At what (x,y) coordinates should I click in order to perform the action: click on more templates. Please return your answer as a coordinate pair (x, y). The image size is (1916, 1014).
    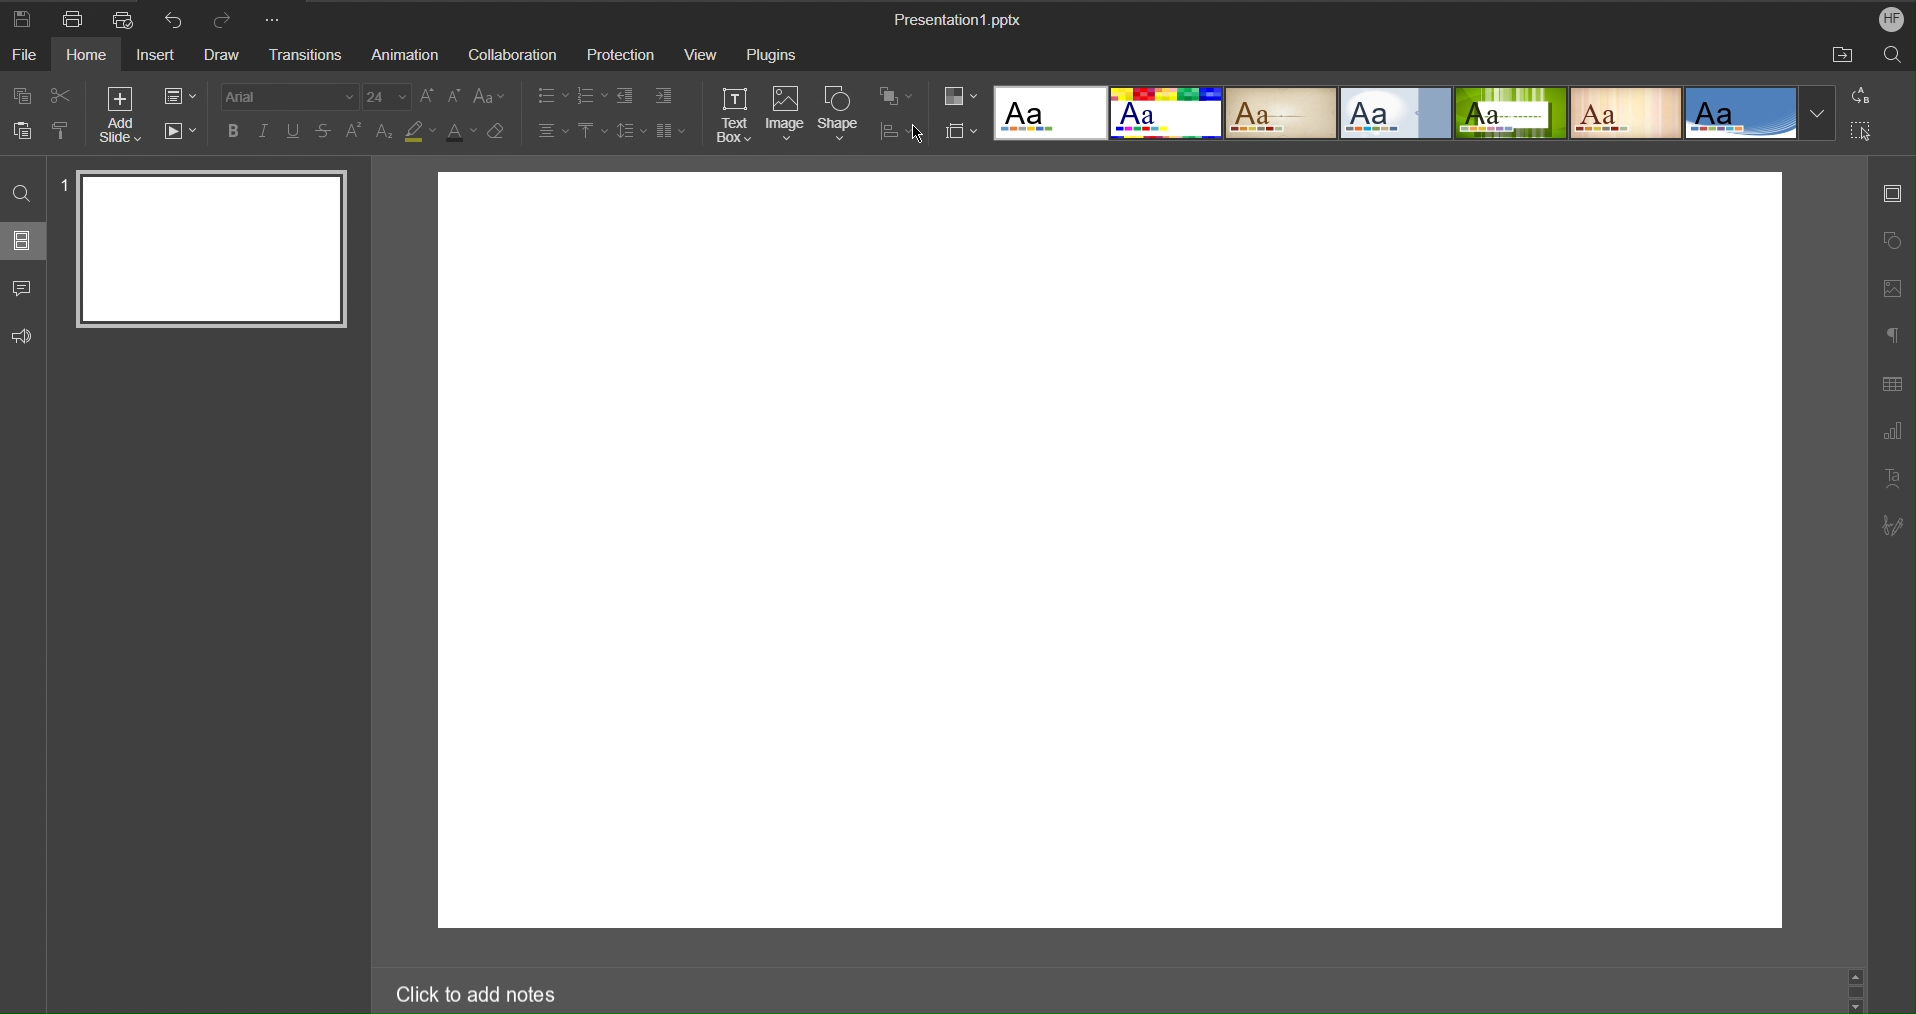
    Looking at the image, I should click on (1818, 115).